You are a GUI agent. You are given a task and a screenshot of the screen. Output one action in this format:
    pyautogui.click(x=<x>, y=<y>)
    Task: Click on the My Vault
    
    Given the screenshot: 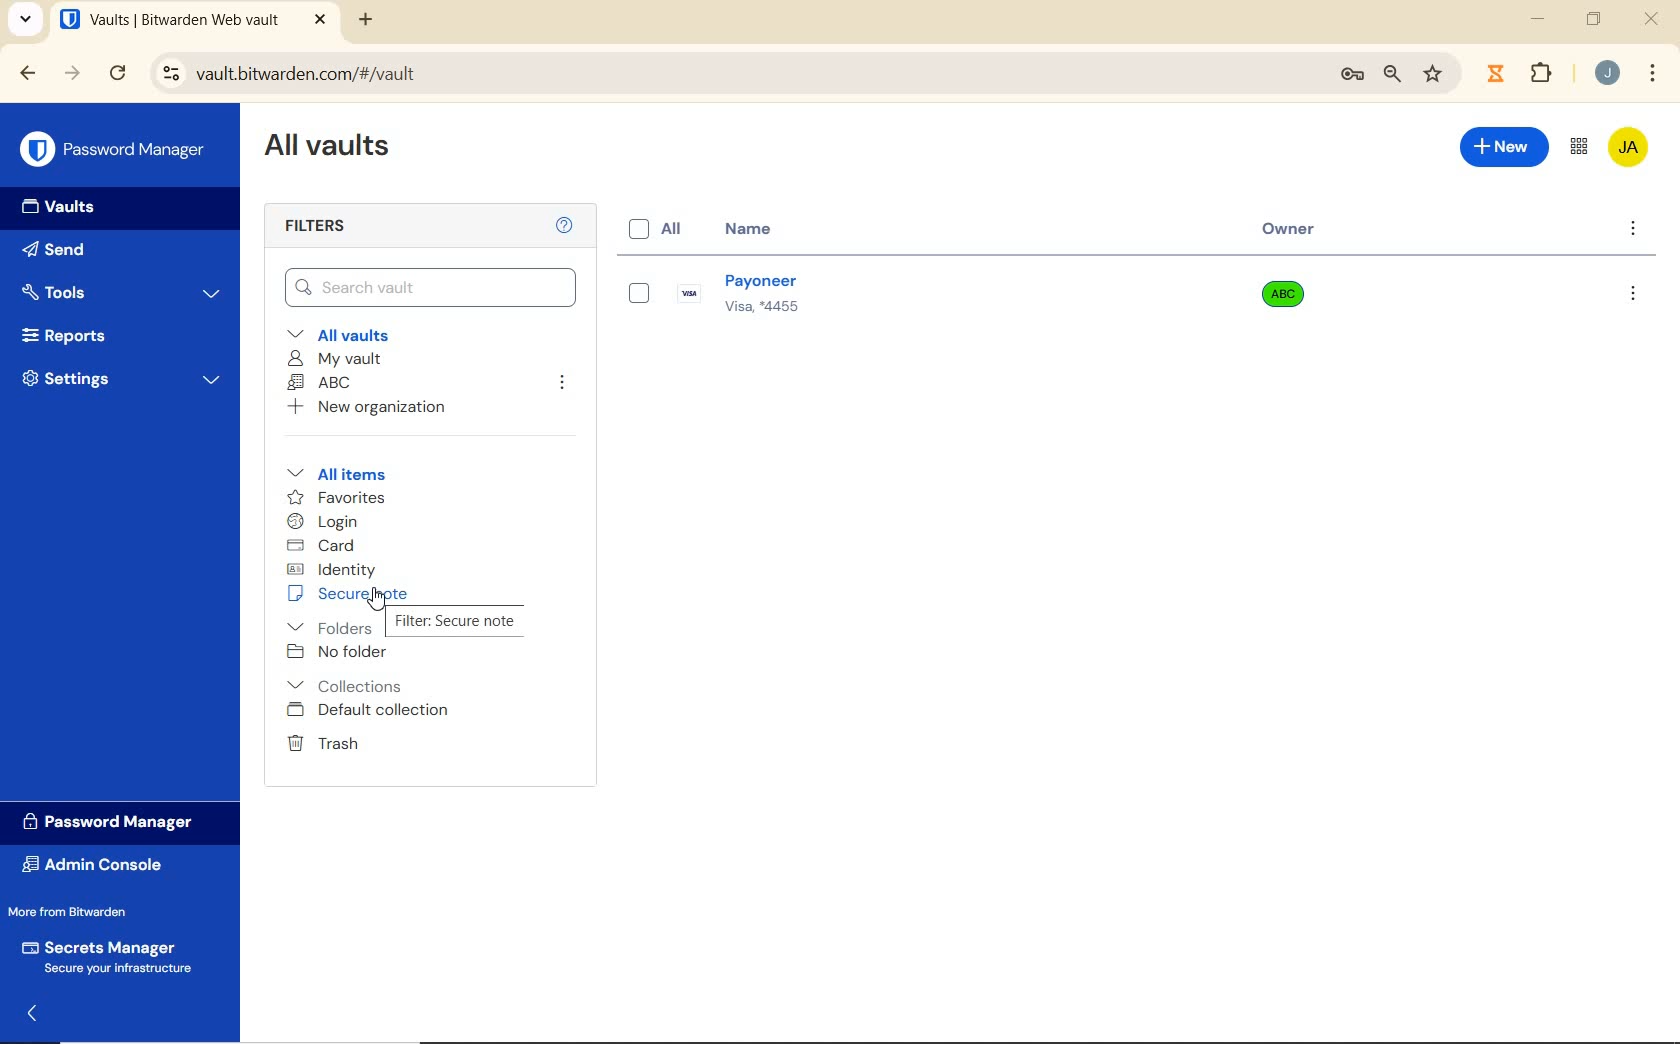 What is the action you would take?
    pyautogui.click(x=334, y=360)
    